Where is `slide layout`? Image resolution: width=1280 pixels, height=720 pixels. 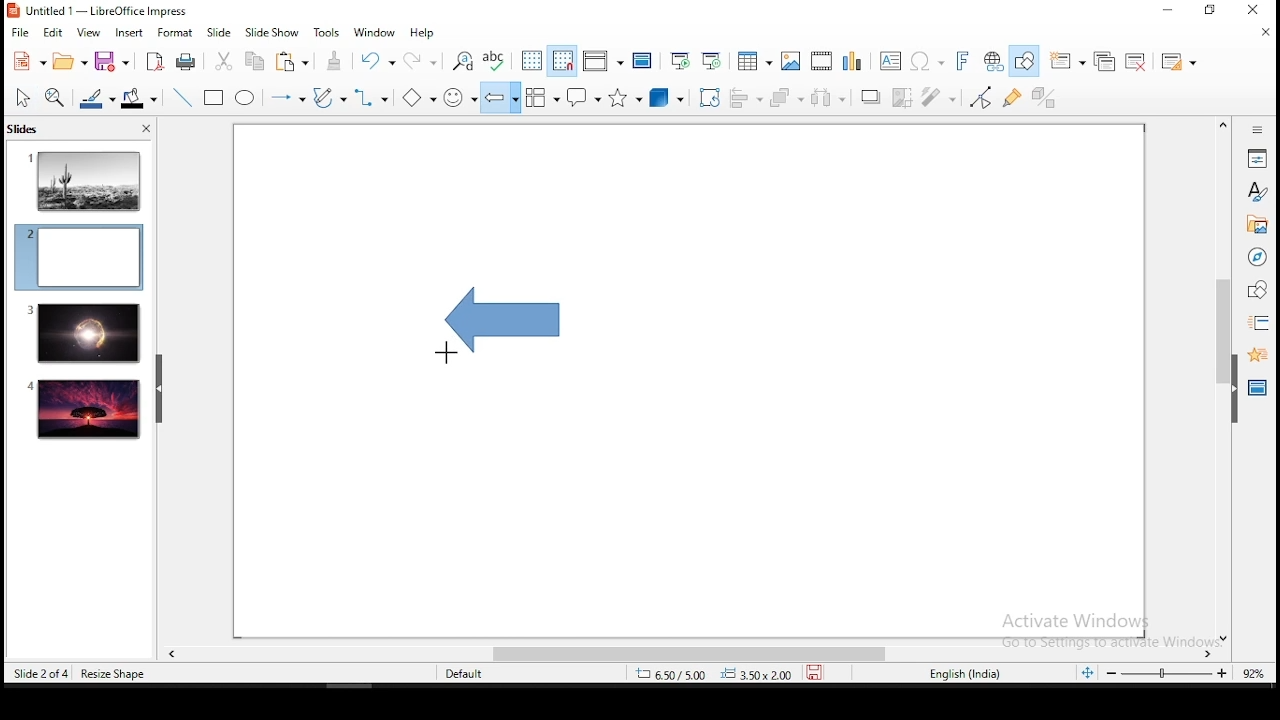
slide layout is located at coordinates (1176, 62).